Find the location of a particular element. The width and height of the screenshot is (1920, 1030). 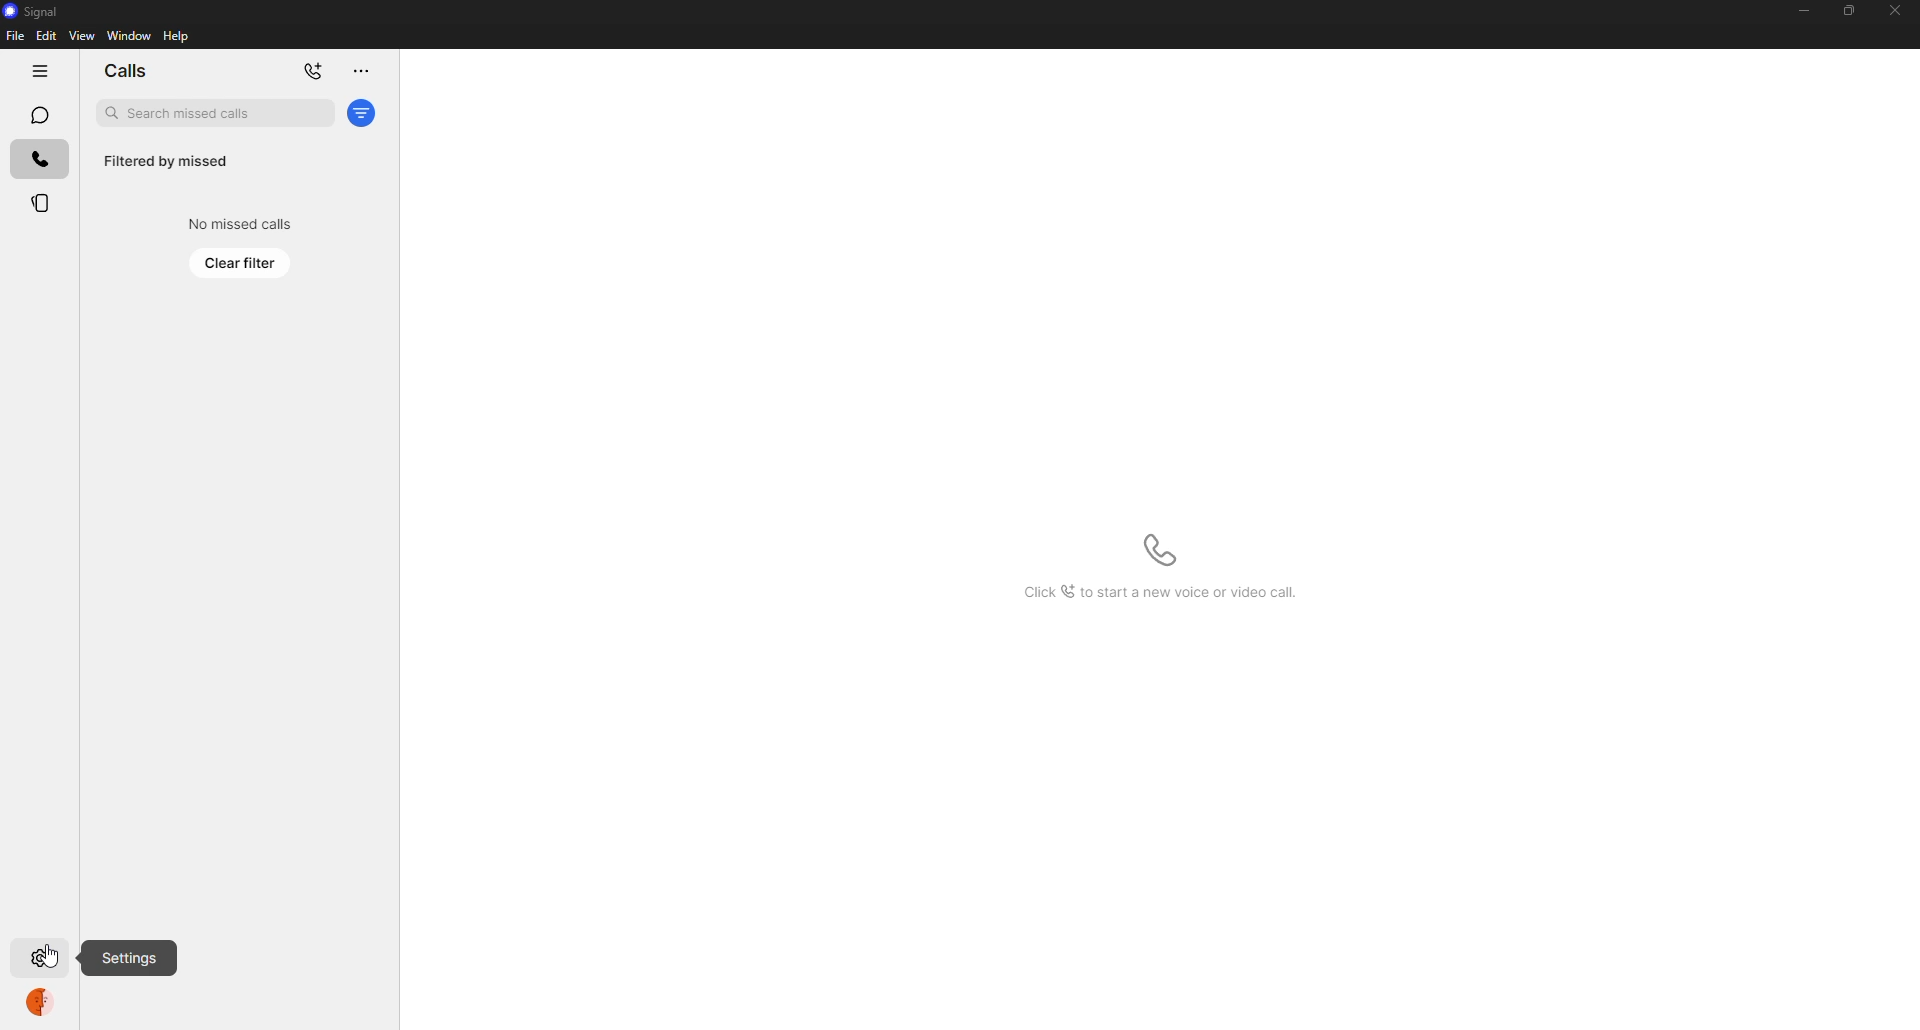

close is located at coordinates (1899, 12).